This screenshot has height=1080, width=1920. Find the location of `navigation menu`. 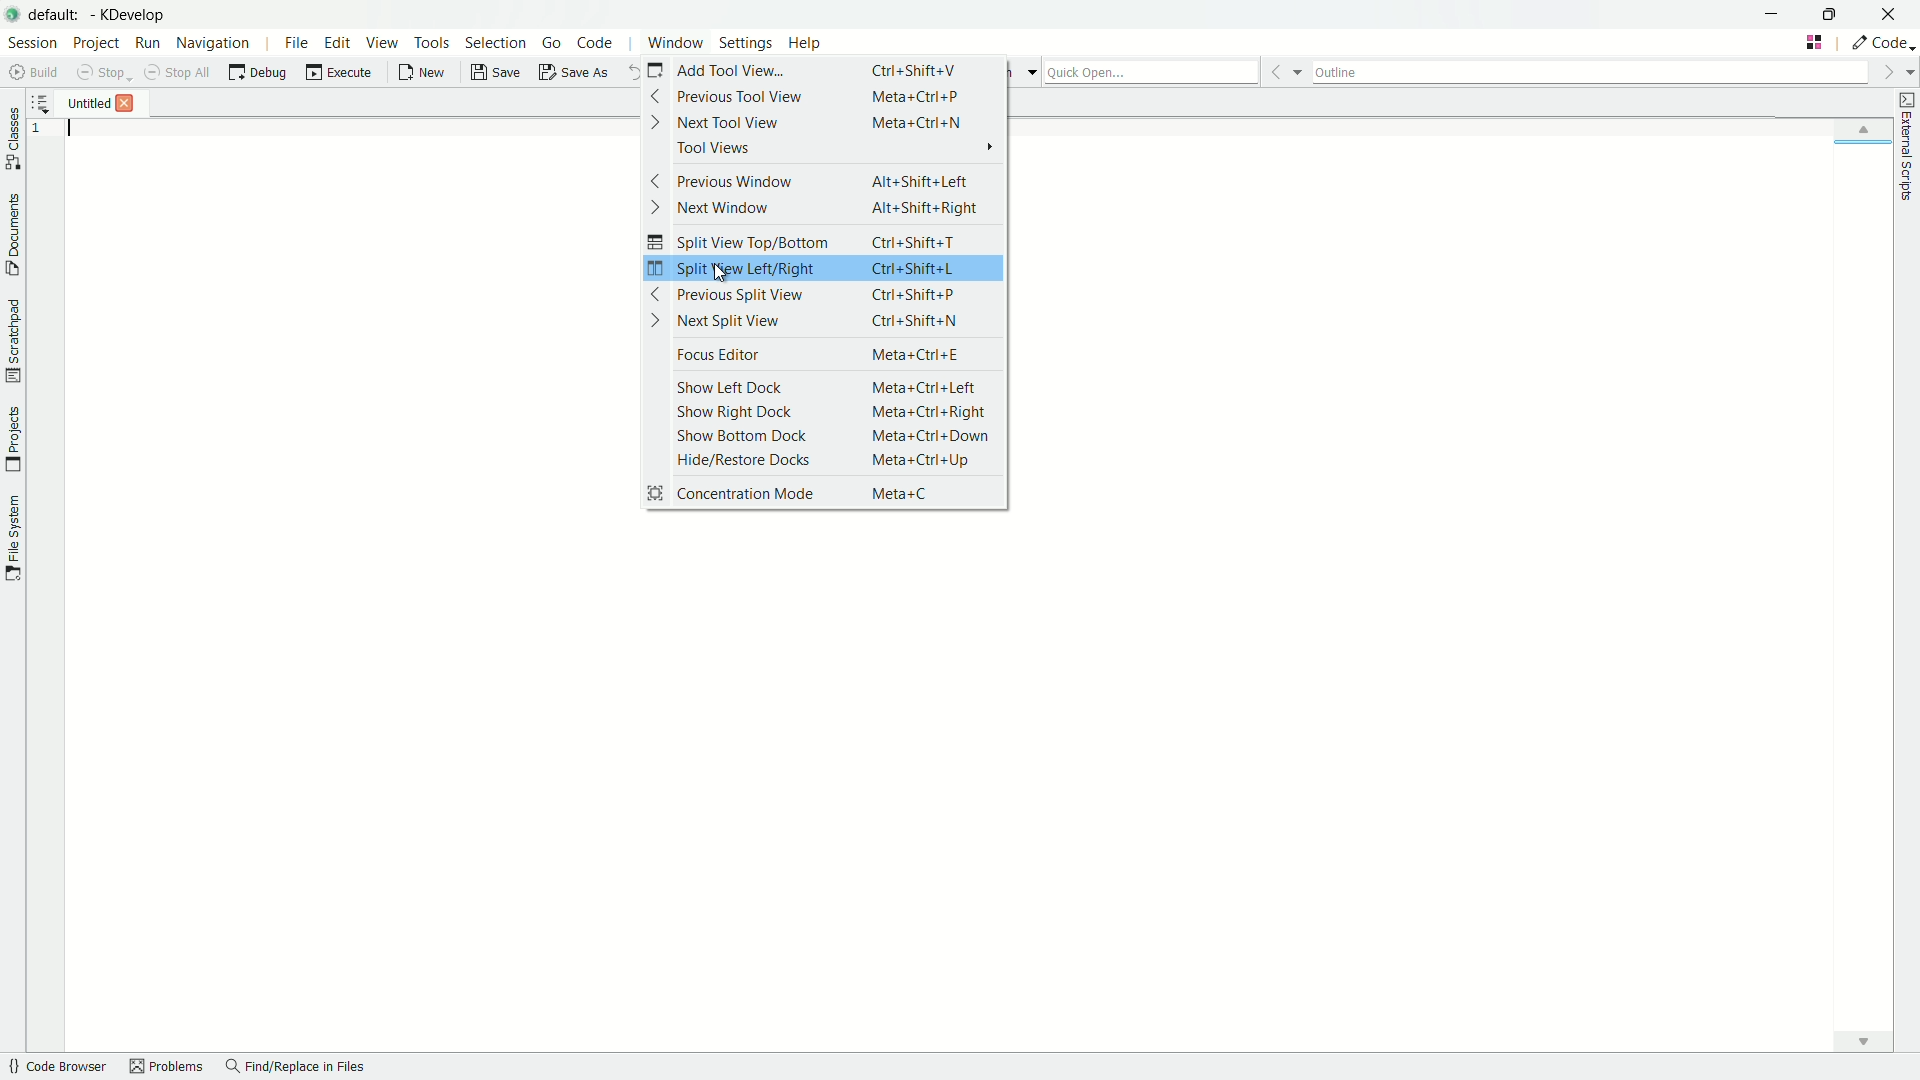

navigation menu is located at coordinates (213, 43).